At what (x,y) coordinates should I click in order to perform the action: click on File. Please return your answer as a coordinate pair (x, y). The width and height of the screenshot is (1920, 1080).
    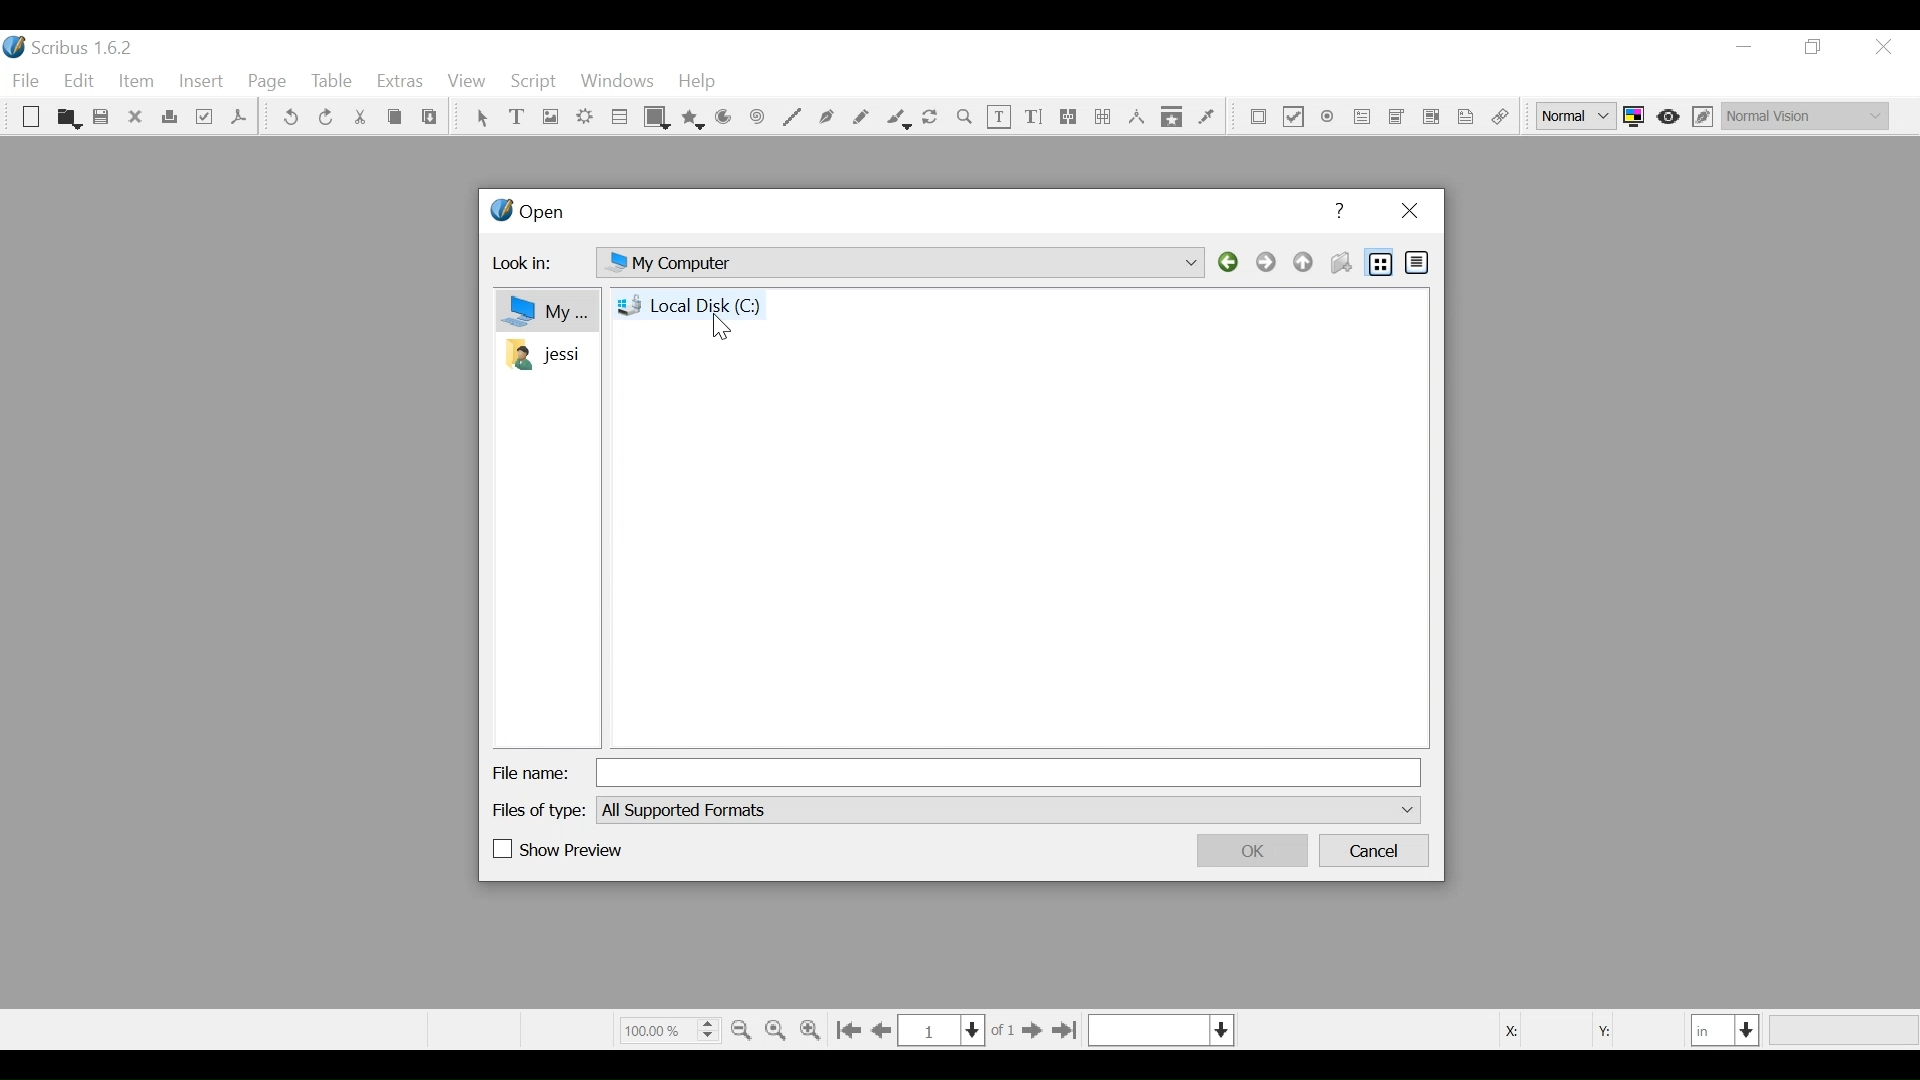
    Looking at the image, I should click on (29, 81).